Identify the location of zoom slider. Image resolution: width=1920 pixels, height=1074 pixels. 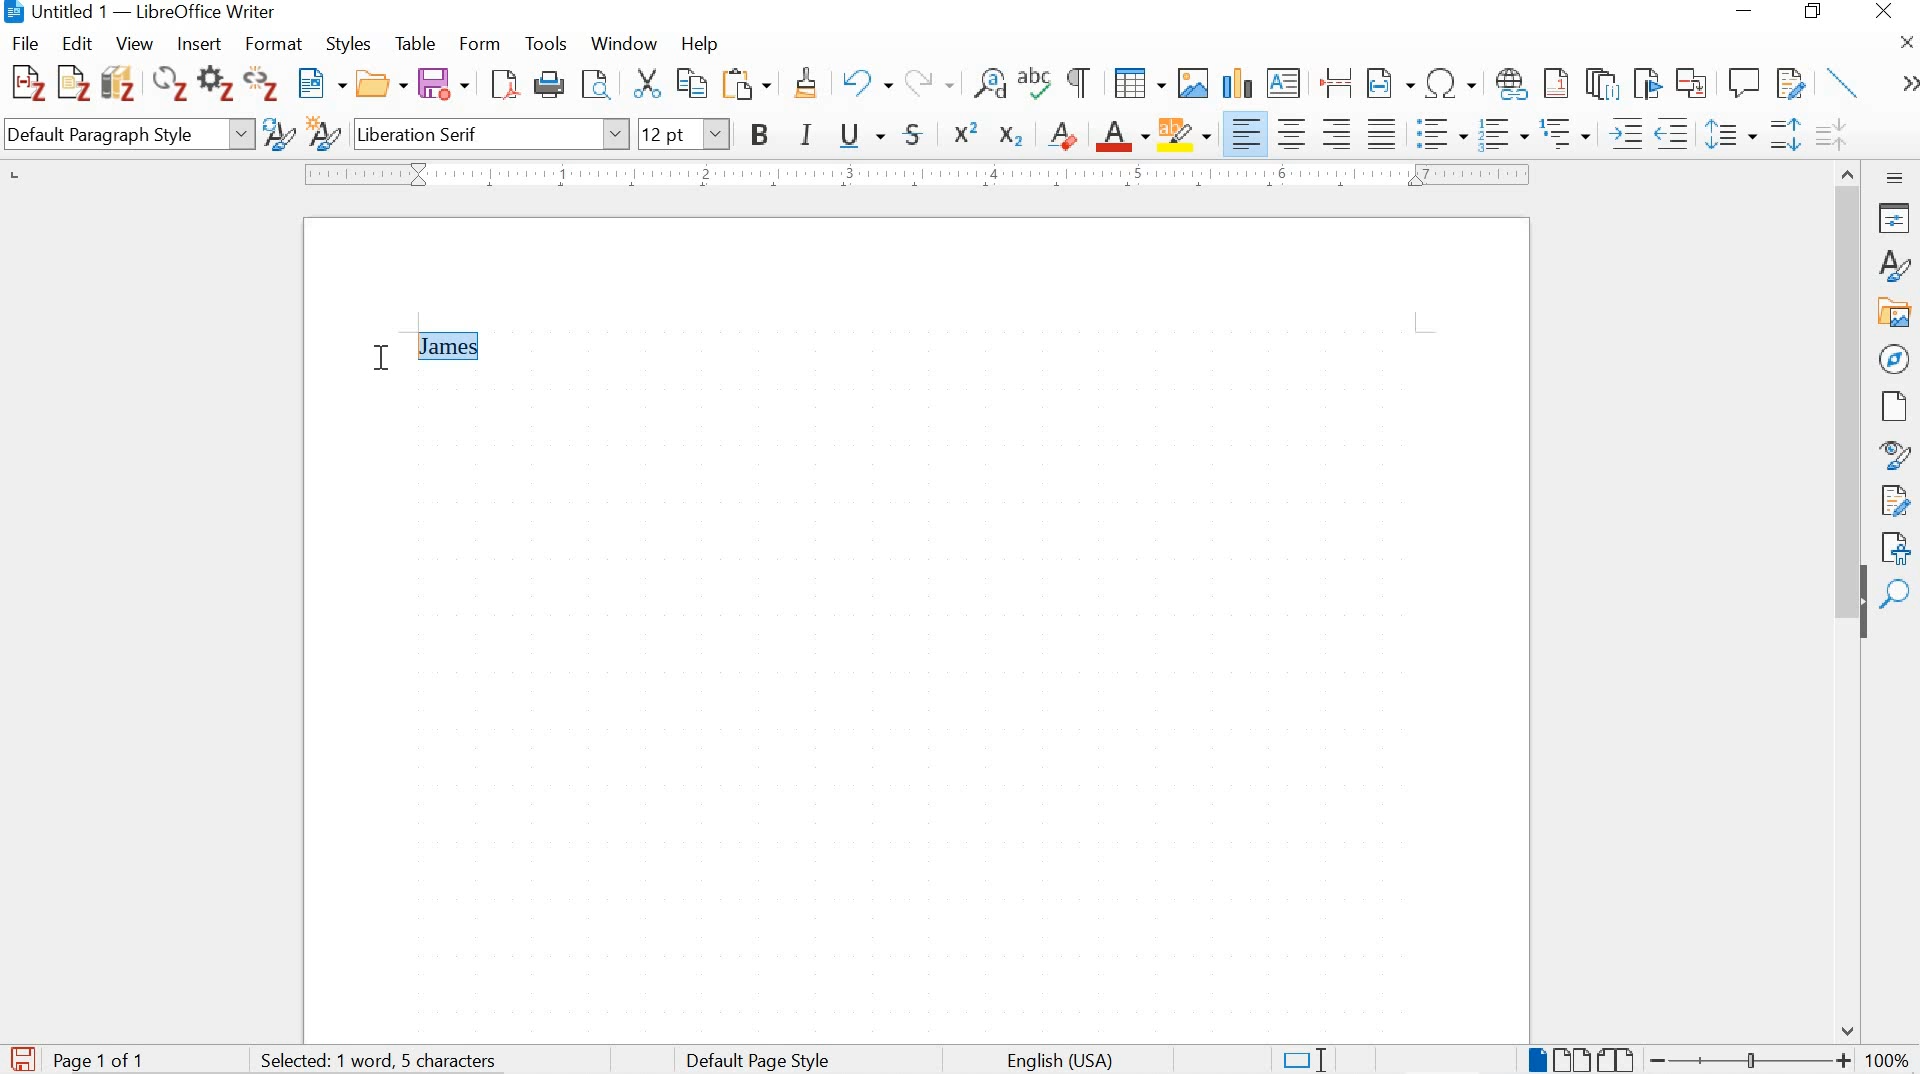
(1745, 1060).